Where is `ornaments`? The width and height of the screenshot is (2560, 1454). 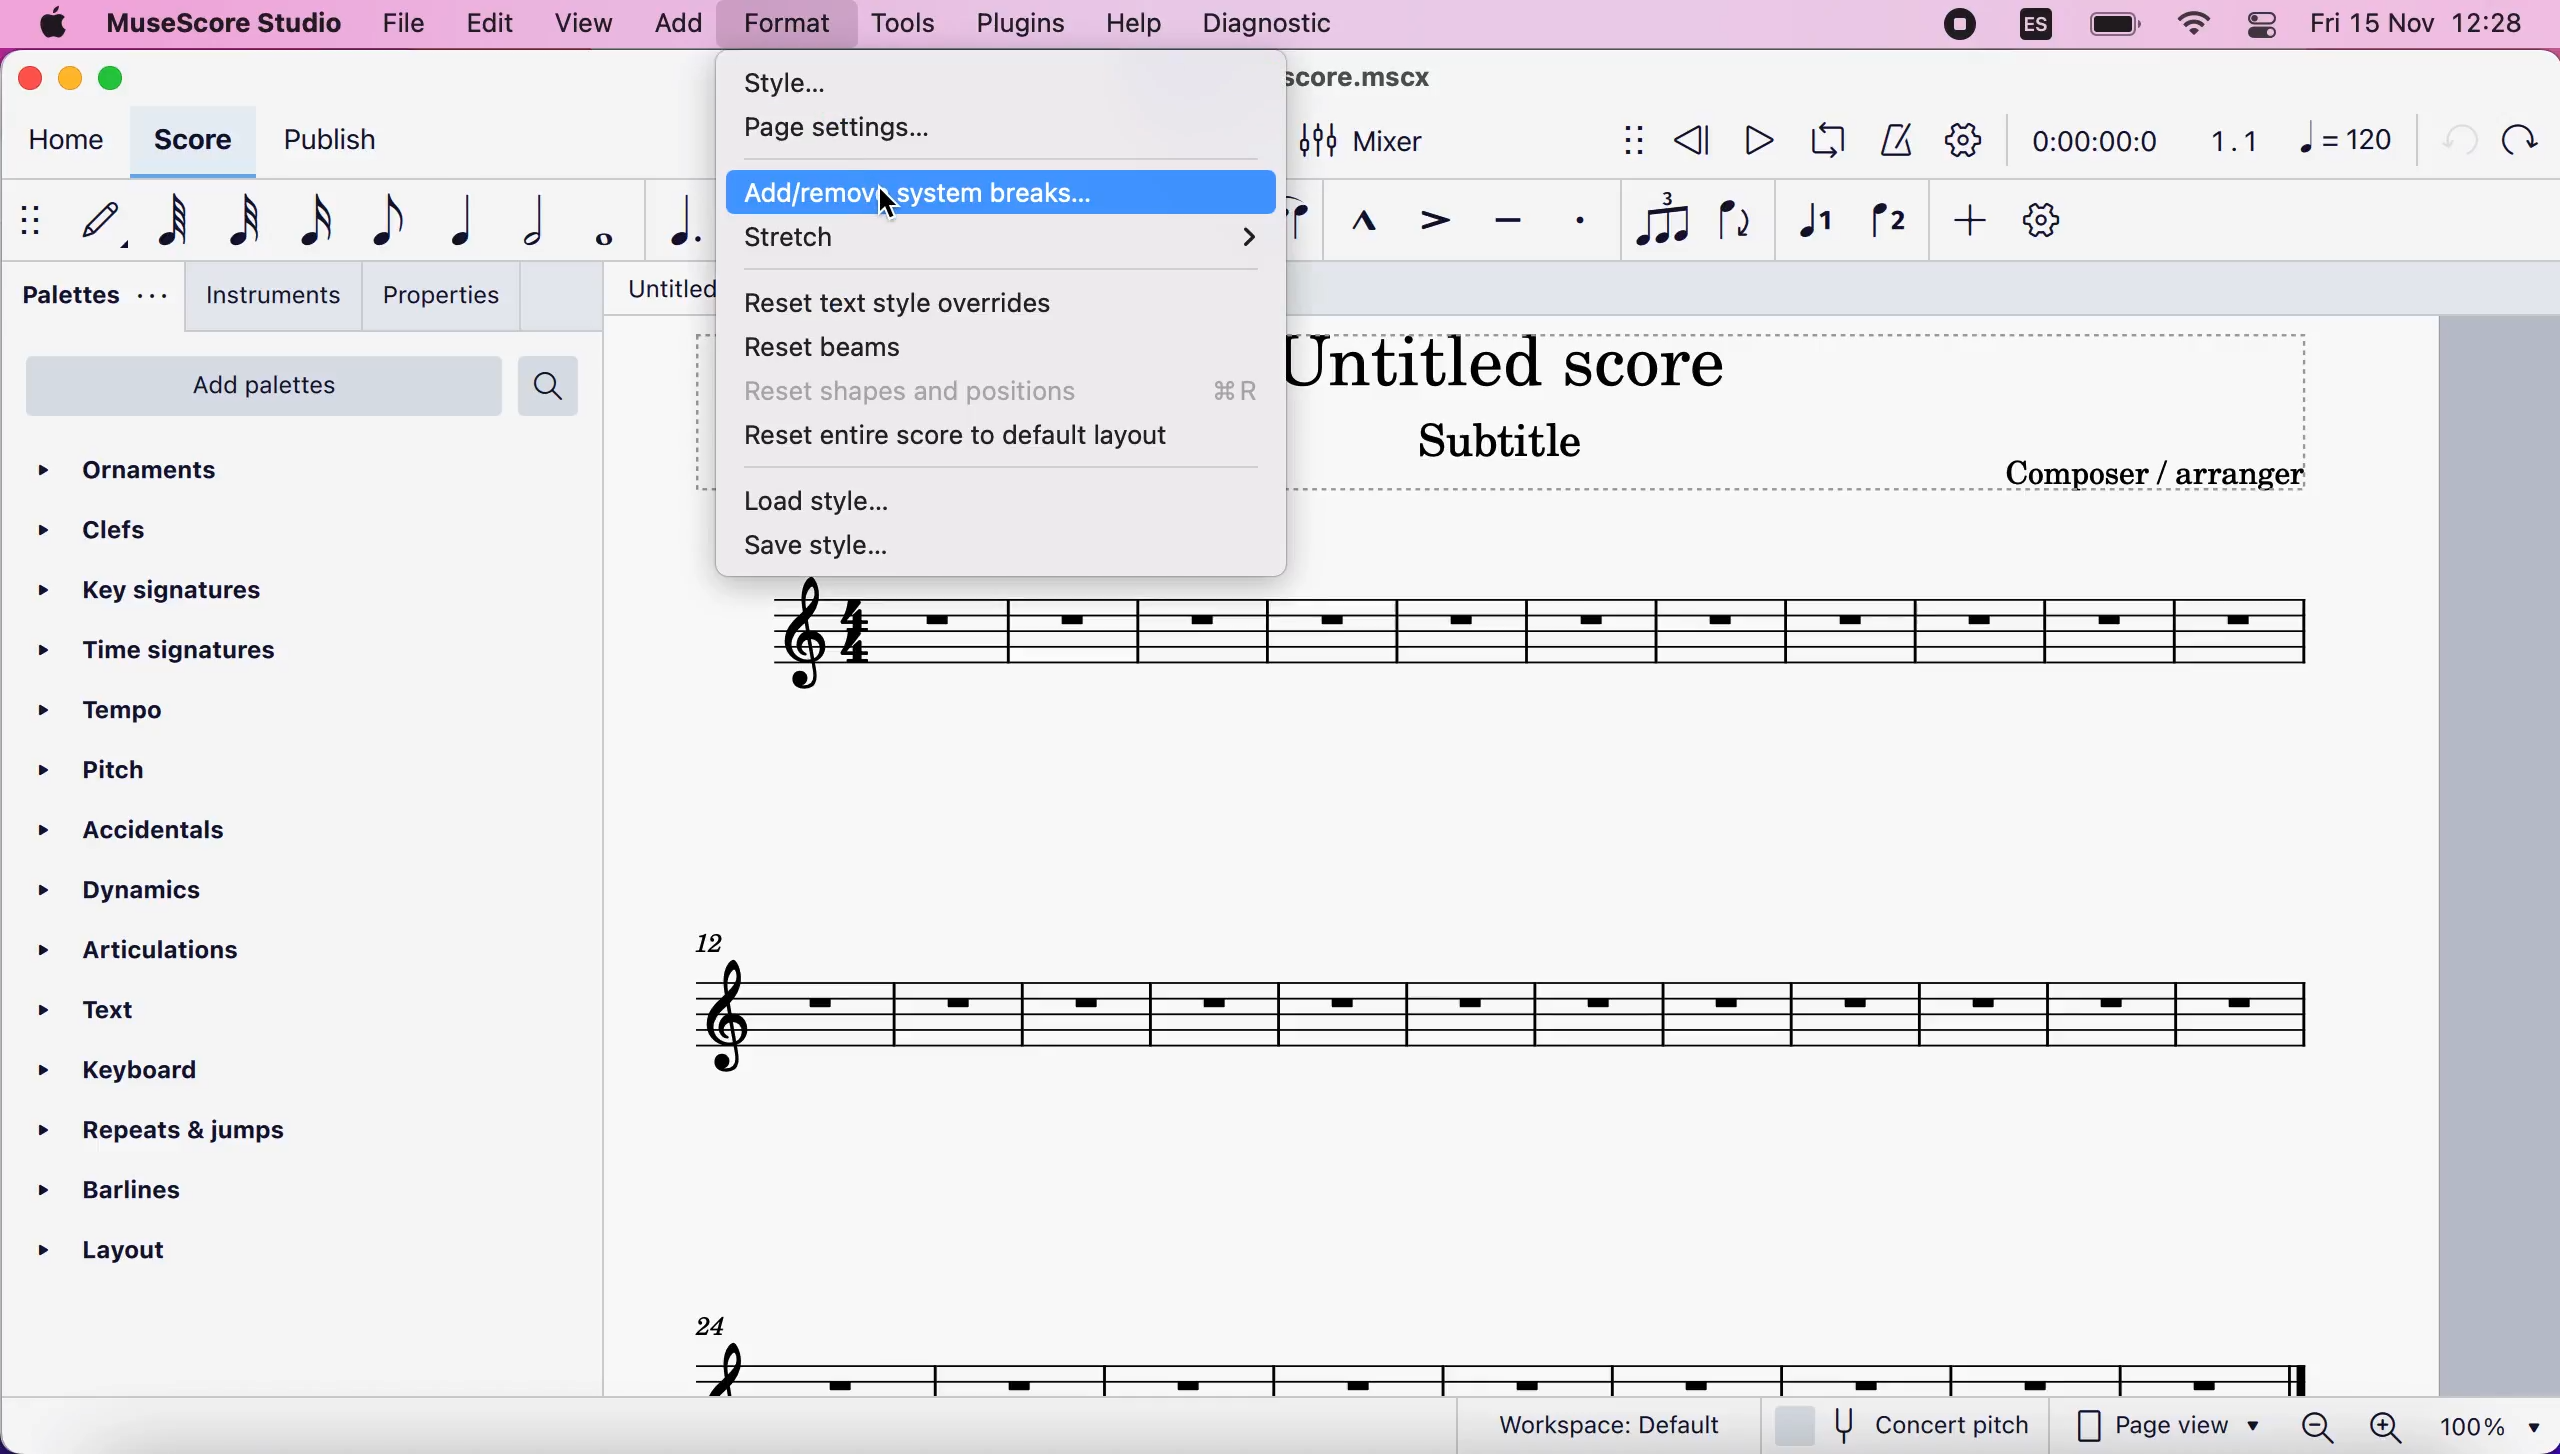 ornaments is located at coordinates (163, 472).